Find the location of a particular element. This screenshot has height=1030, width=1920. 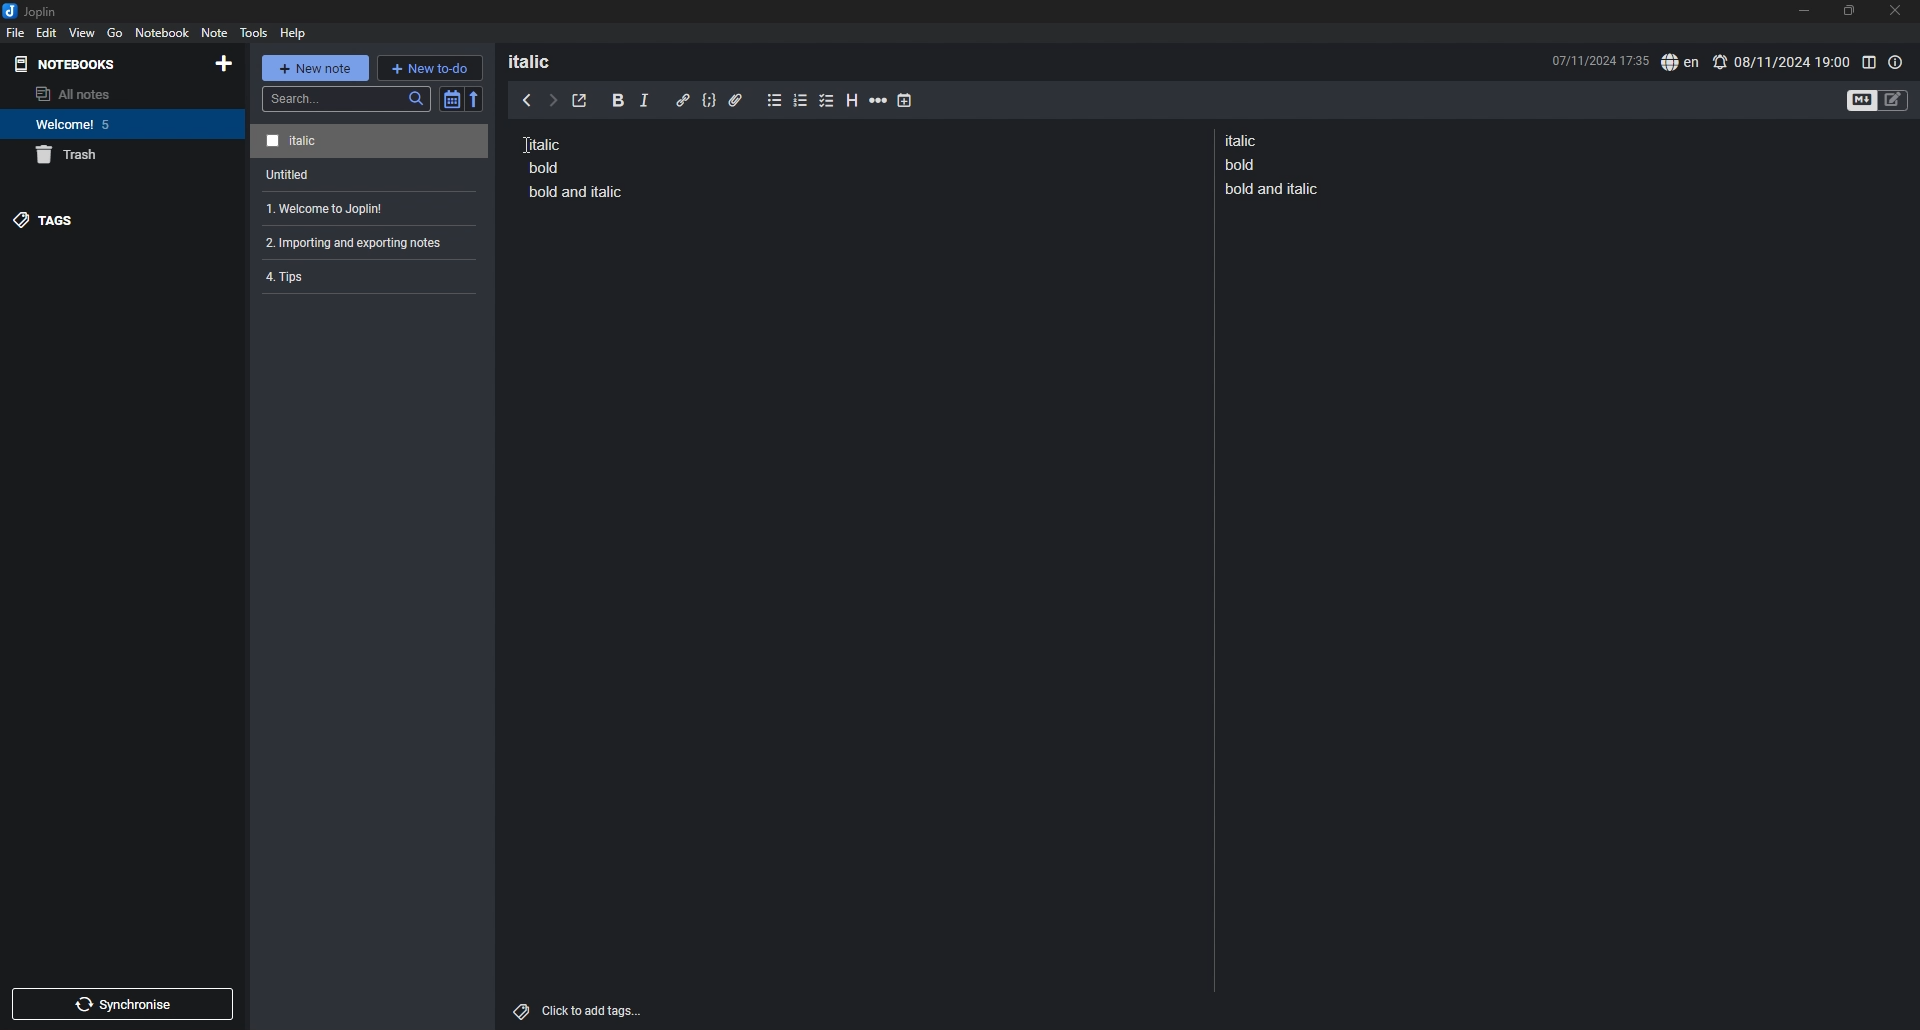

tools is located at coordinates (254, 32).